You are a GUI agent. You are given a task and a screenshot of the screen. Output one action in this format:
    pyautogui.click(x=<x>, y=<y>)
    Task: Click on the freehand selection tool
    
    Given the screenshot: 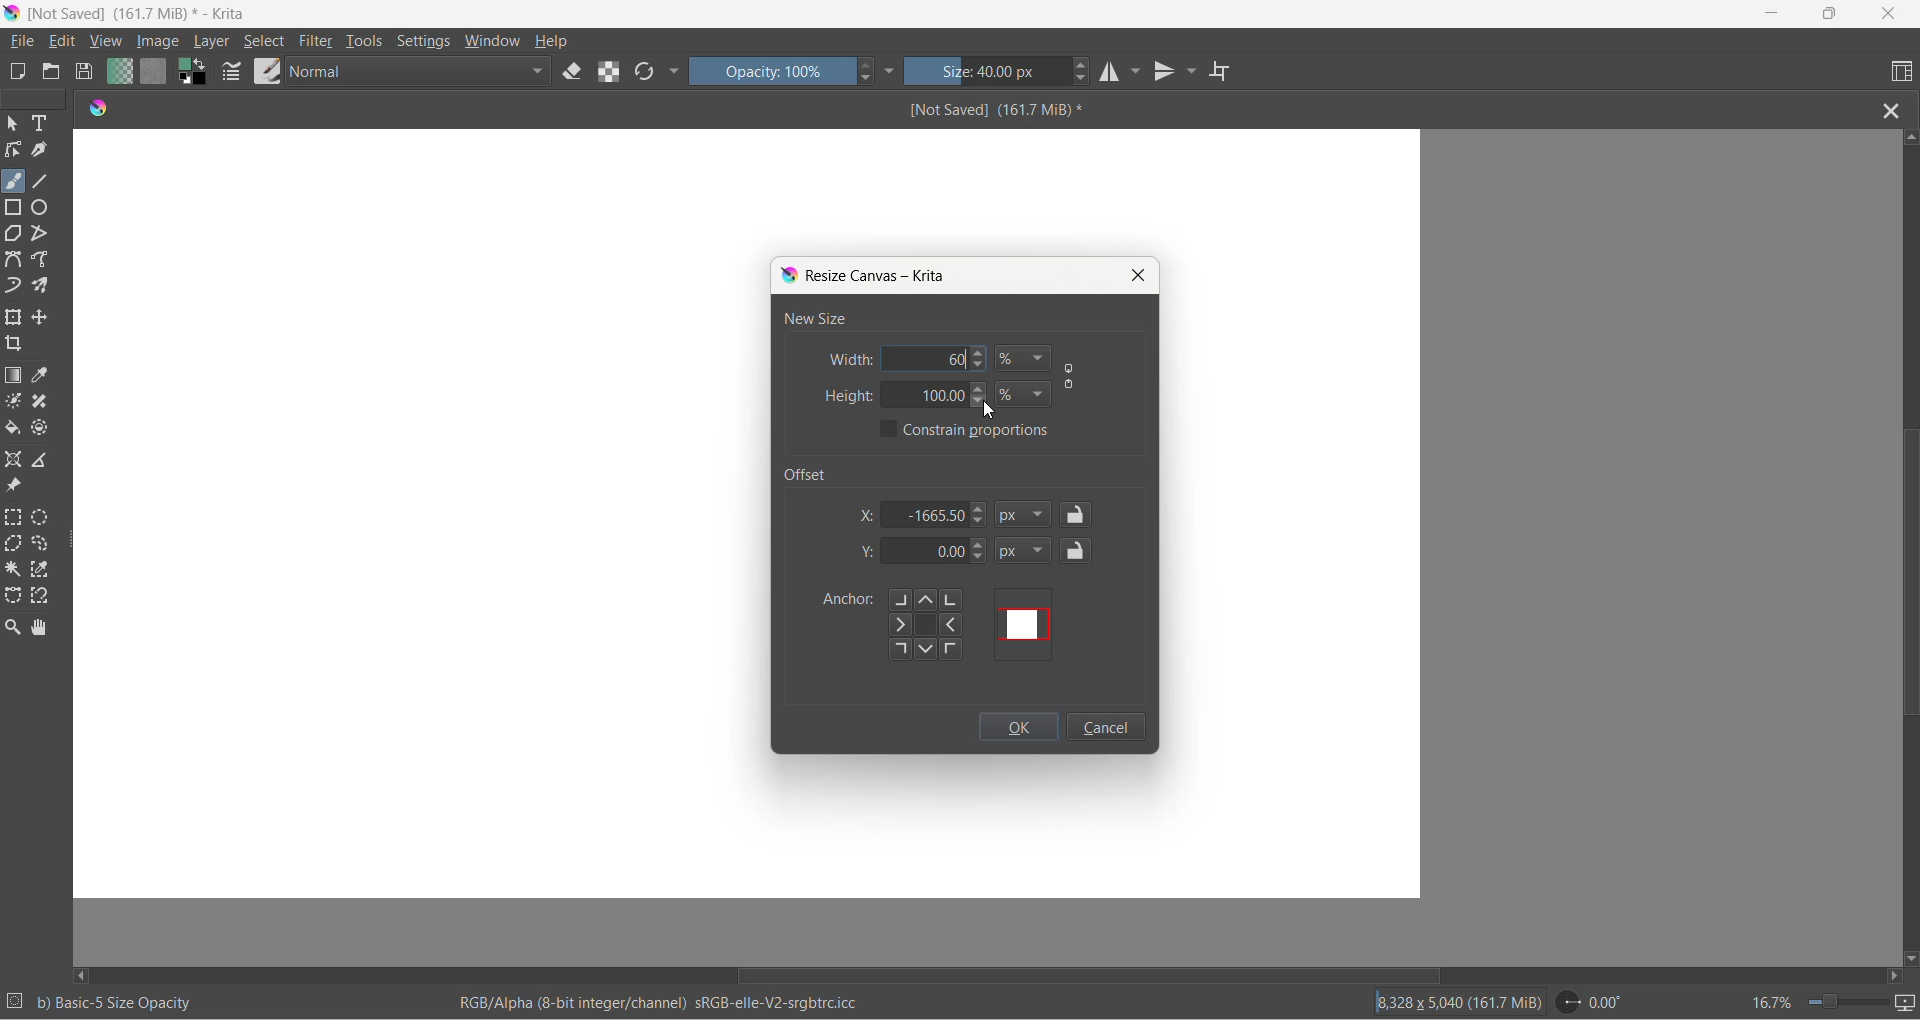 What is the action you would take?
    pyautogui.click(x=44, y=545)
    